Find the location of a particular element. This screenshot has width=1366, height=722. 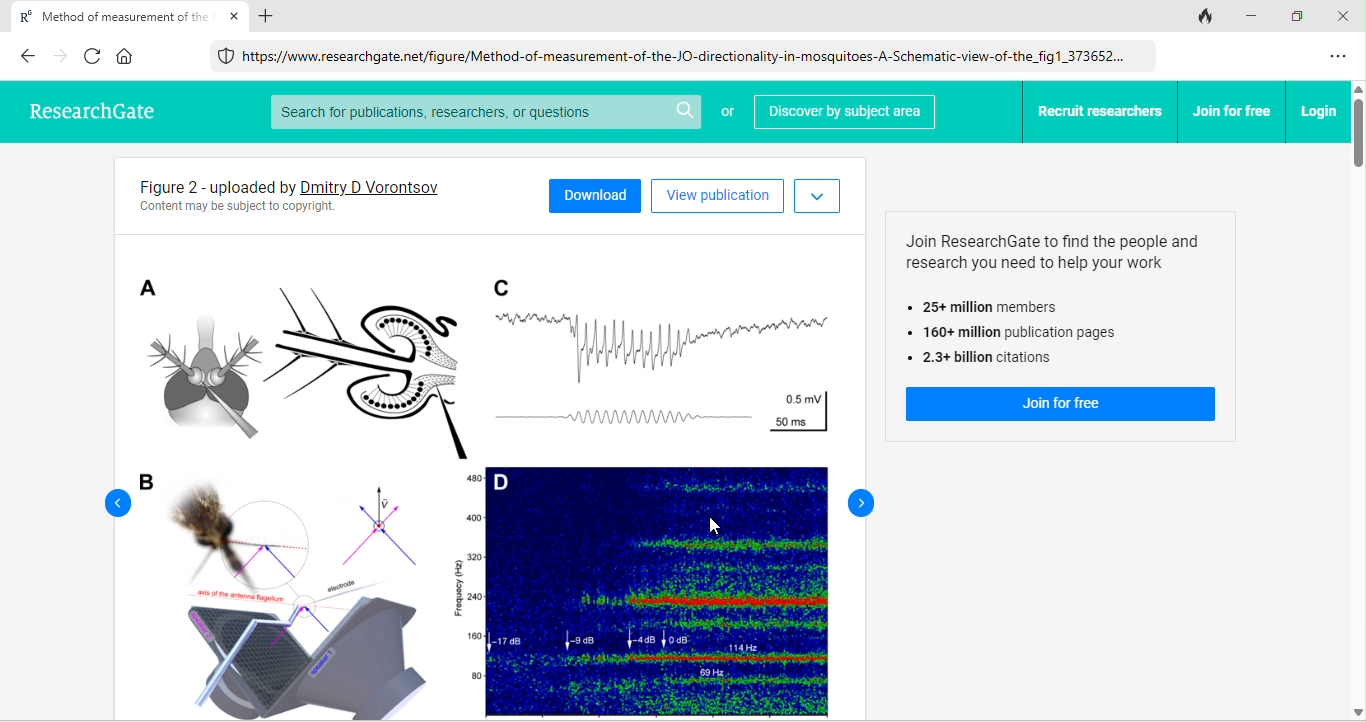

view publication is located at coordinates (717, 196).